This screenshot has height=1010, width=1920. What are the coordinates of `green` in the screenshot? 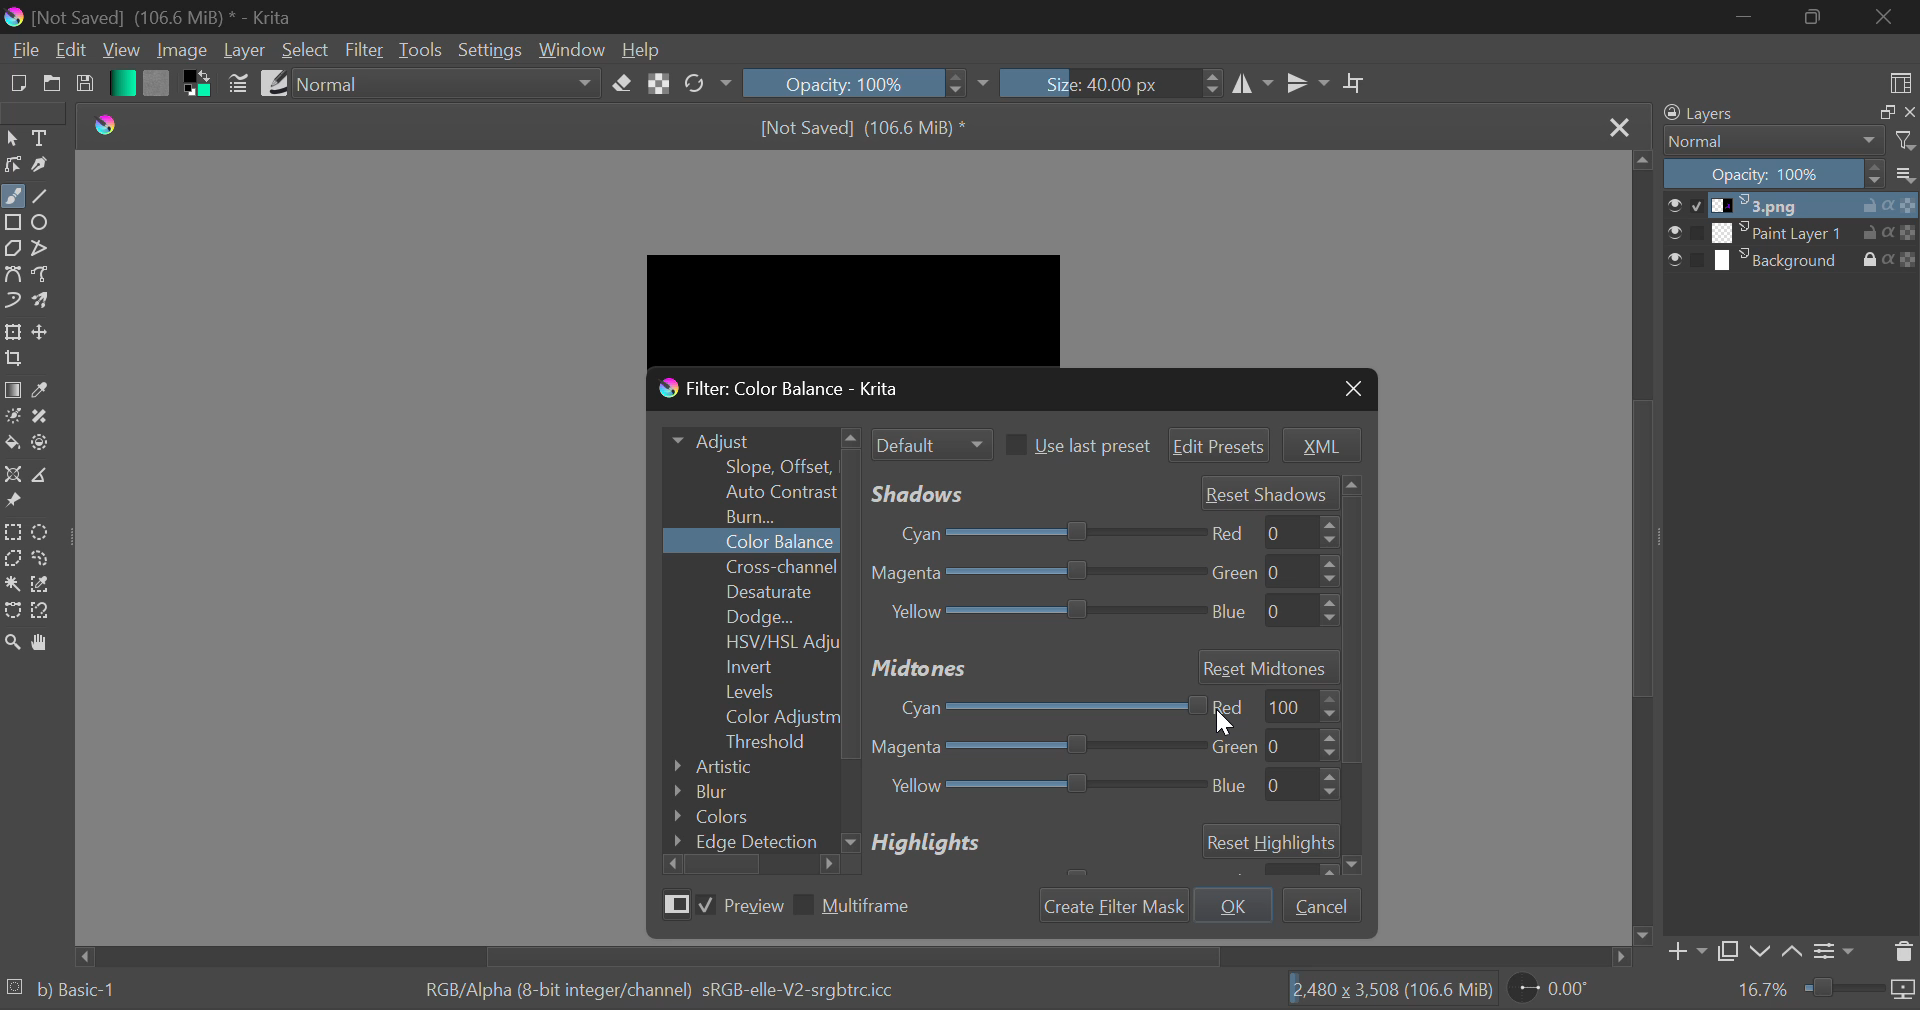 It's located at (1275, 570).